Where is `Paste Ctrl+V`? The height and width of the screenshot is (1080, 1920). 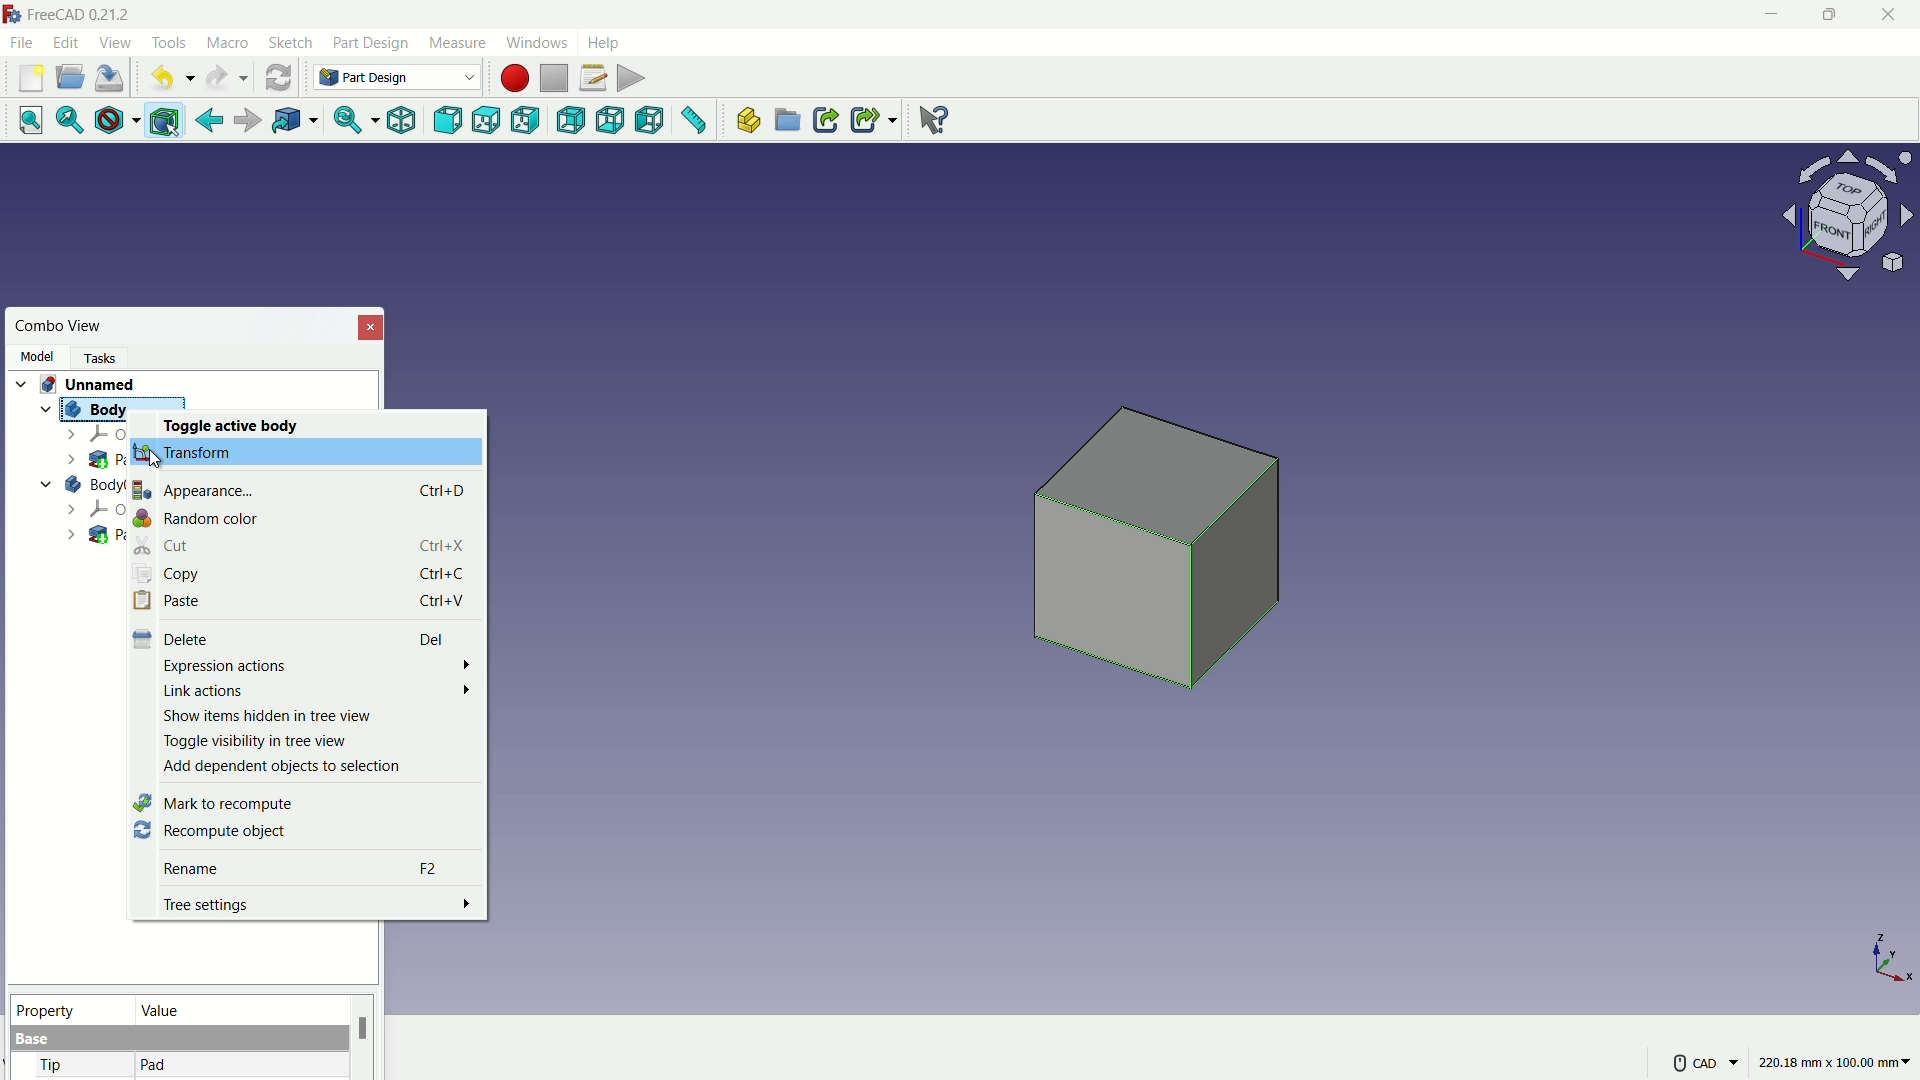
Paste Ctrl+V is located at coordinates (305, 598).